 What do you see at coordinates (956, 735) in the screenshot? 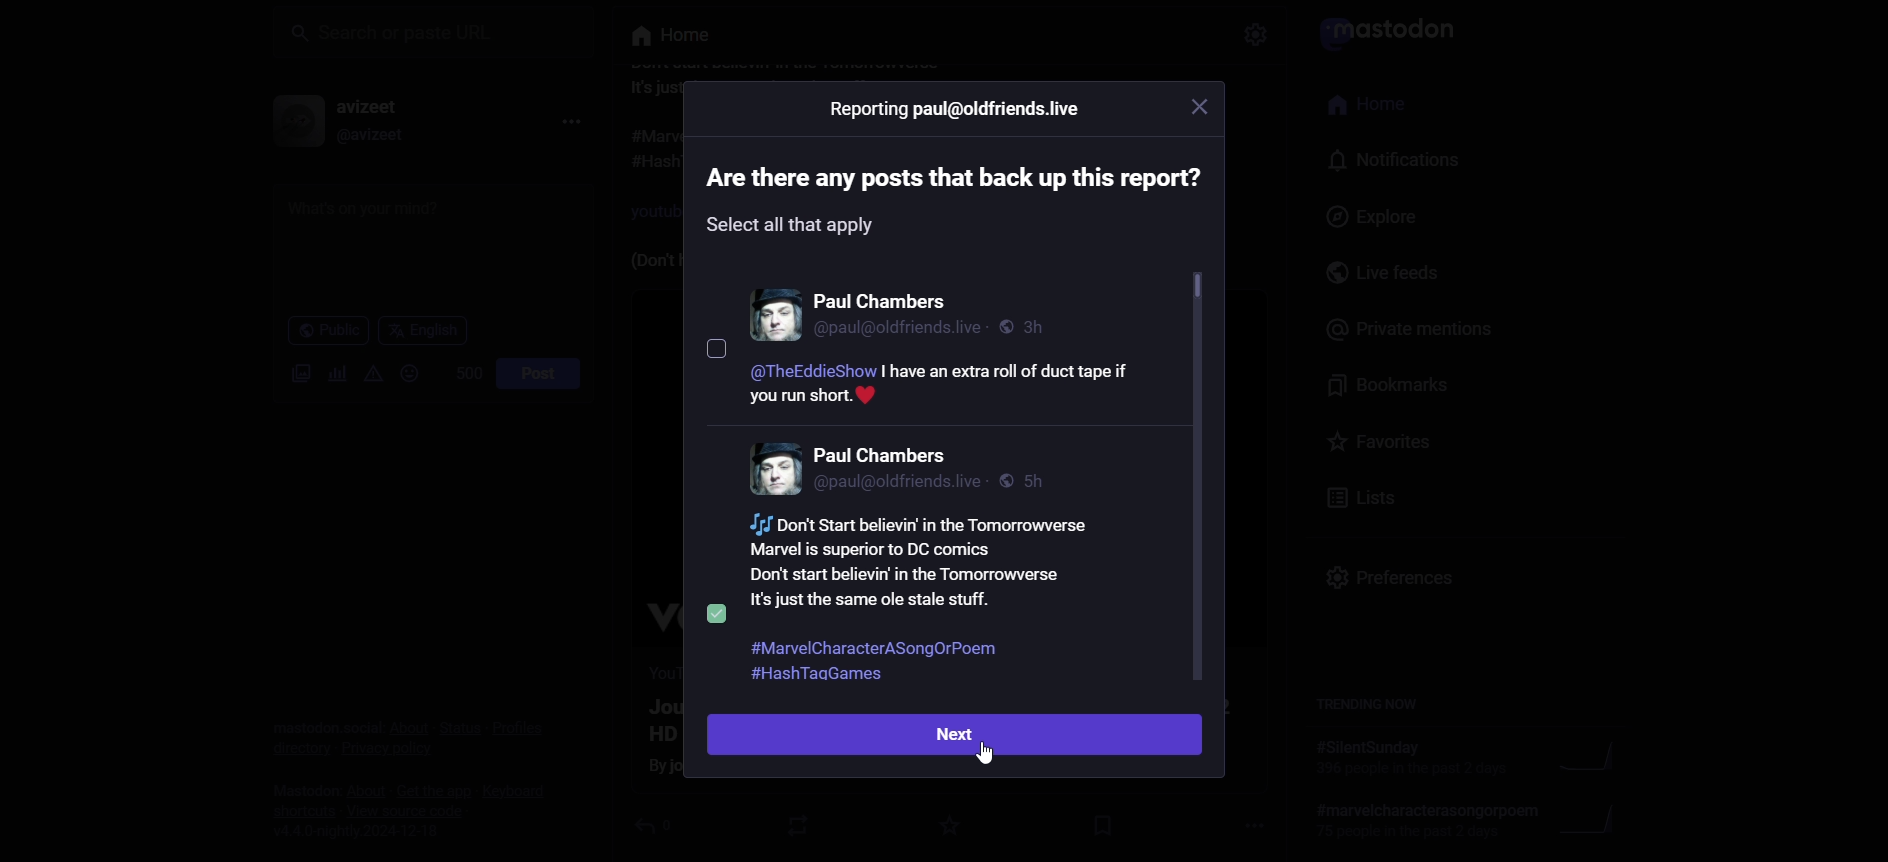
I see `next` at bounding box center [956, 735].